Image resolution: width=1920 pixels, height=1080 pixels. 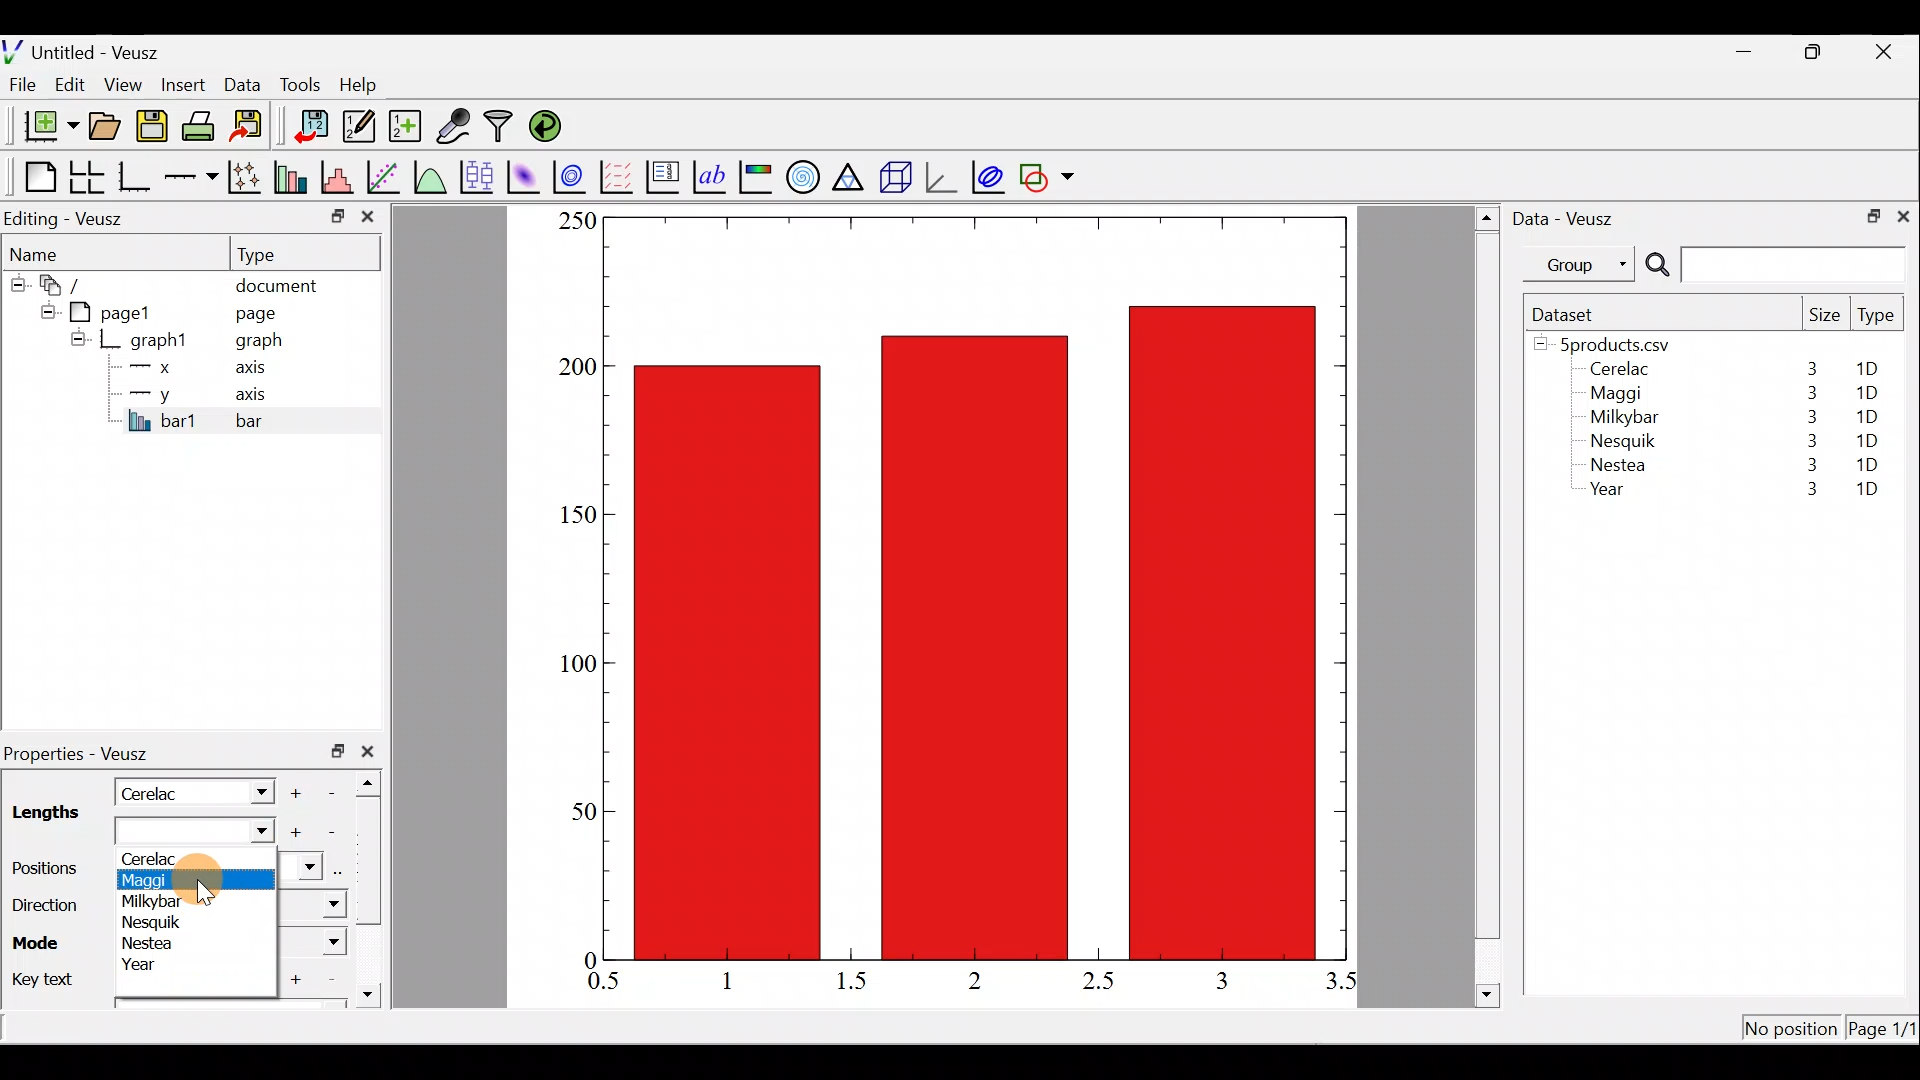 What do you see at coordinates (1098, 981) in the screenshot?
I see `2.5` at bounding box center [1098, 981].